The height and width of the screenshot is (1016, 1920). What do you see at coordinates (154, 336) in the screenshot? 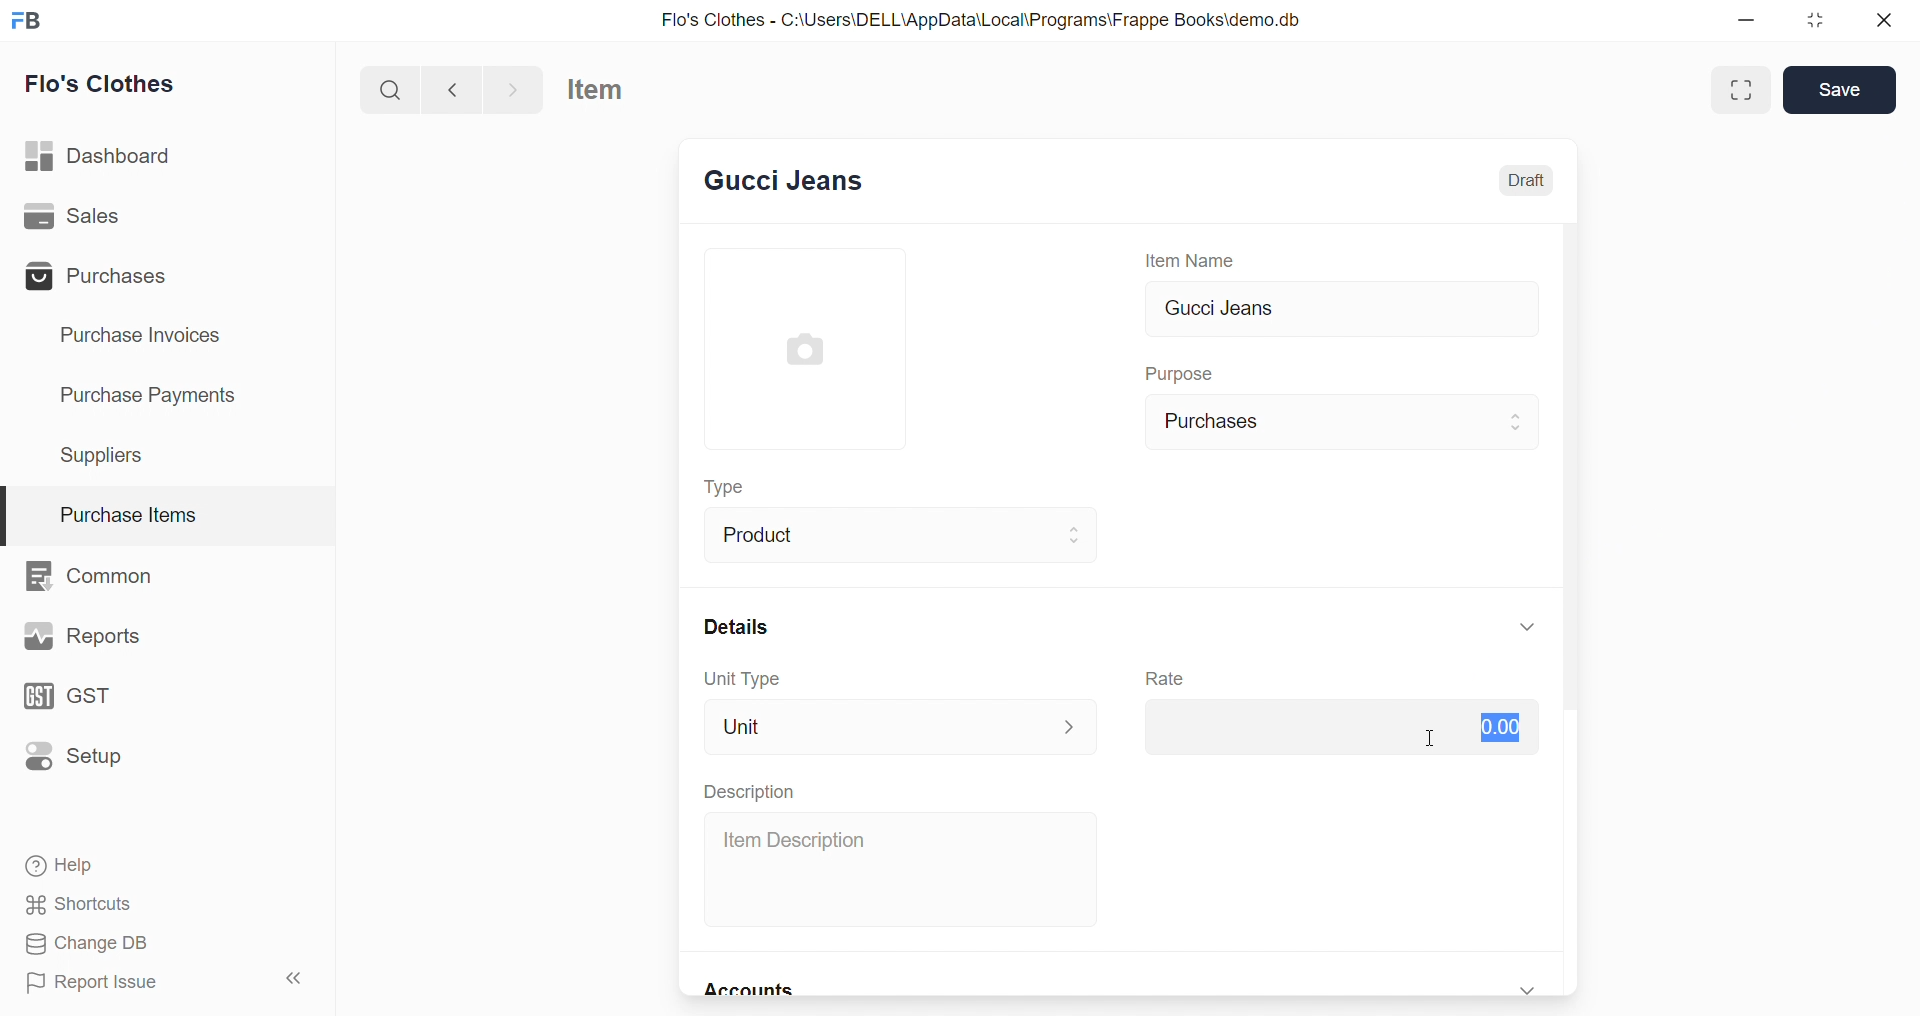
I see `Purchase Invoices` at bounding box center [154, 336].